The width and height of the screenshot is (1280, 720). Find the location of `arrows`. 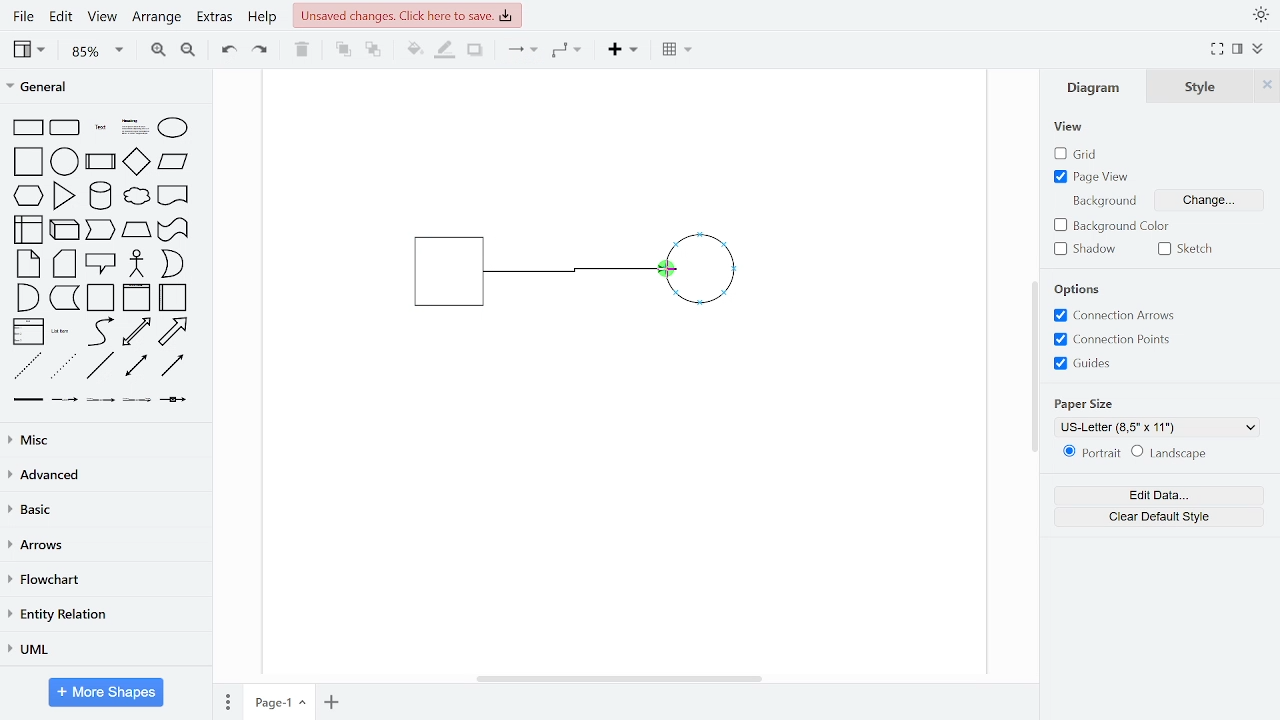

arrows is located at coordinates (103, 546).